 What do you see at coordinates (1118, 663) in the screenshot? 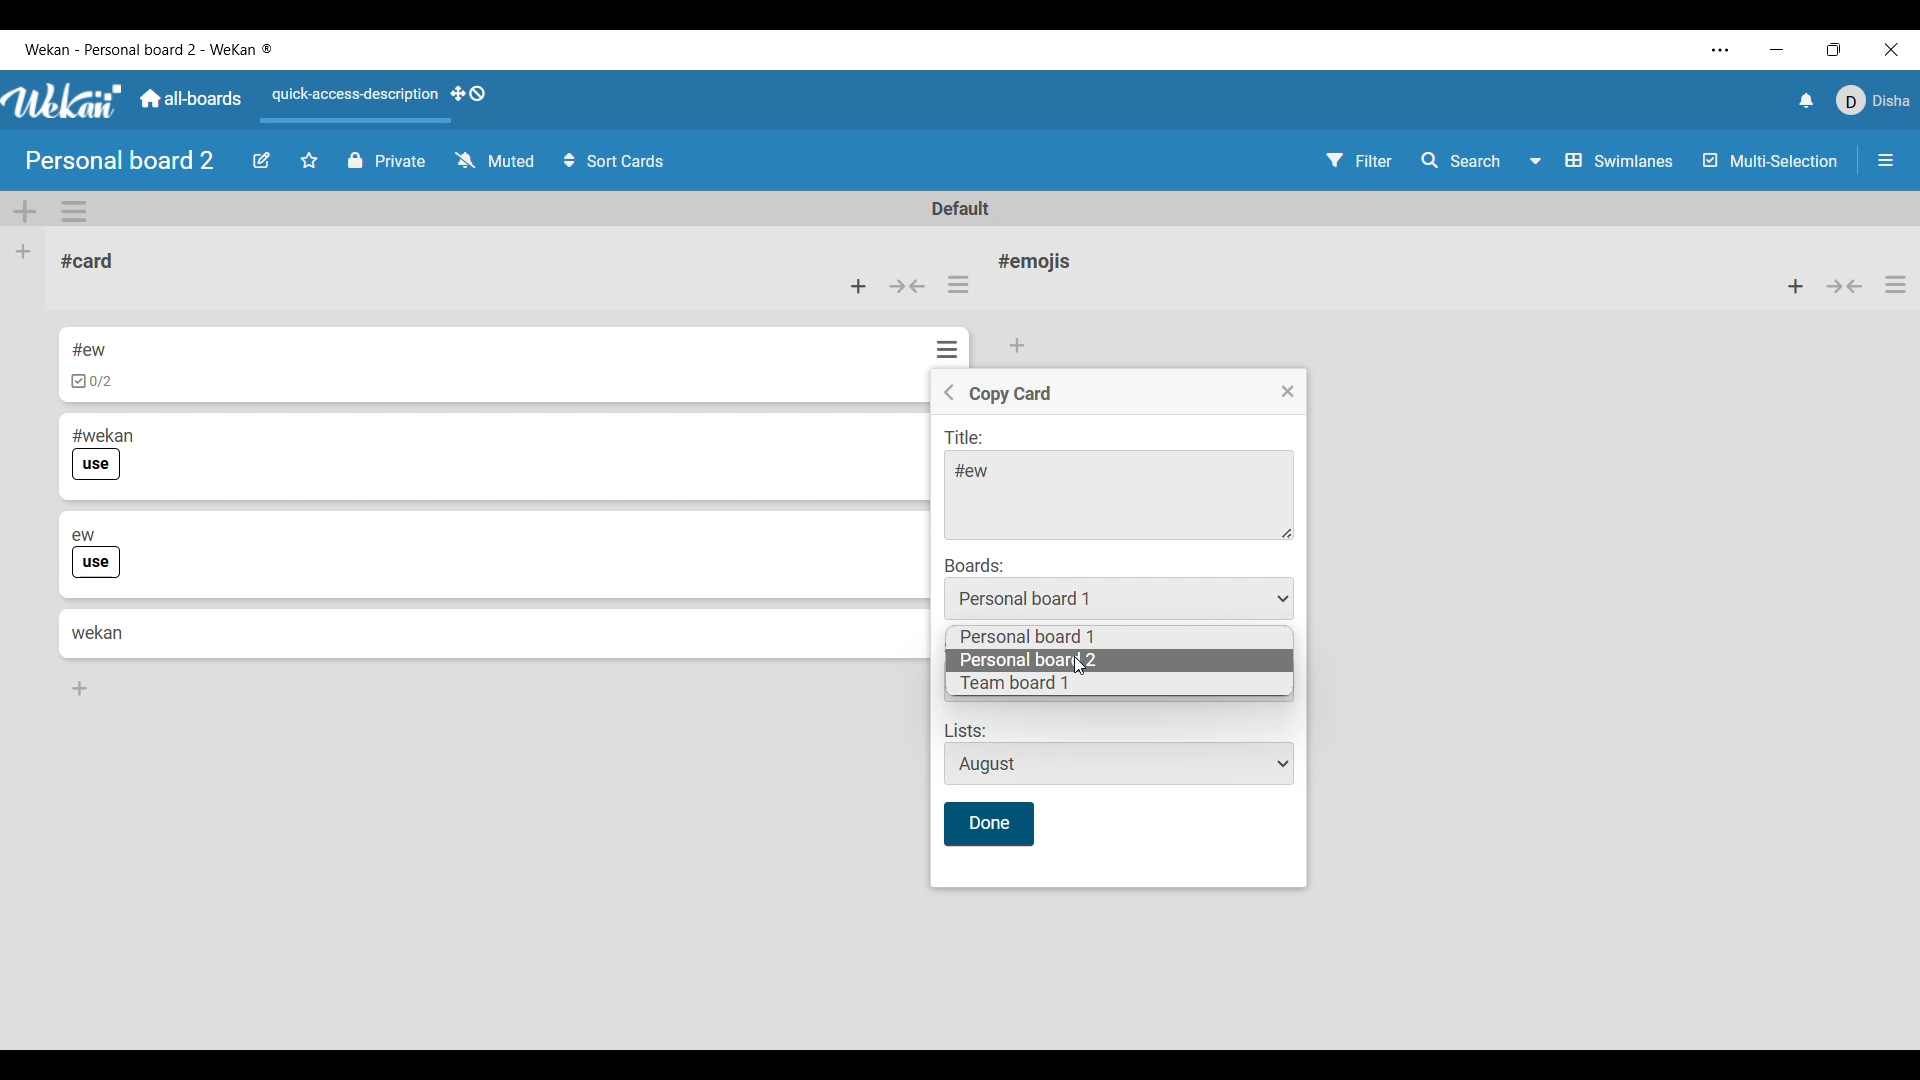
I see `Personal board 2` at bounding box center [1118, 663].